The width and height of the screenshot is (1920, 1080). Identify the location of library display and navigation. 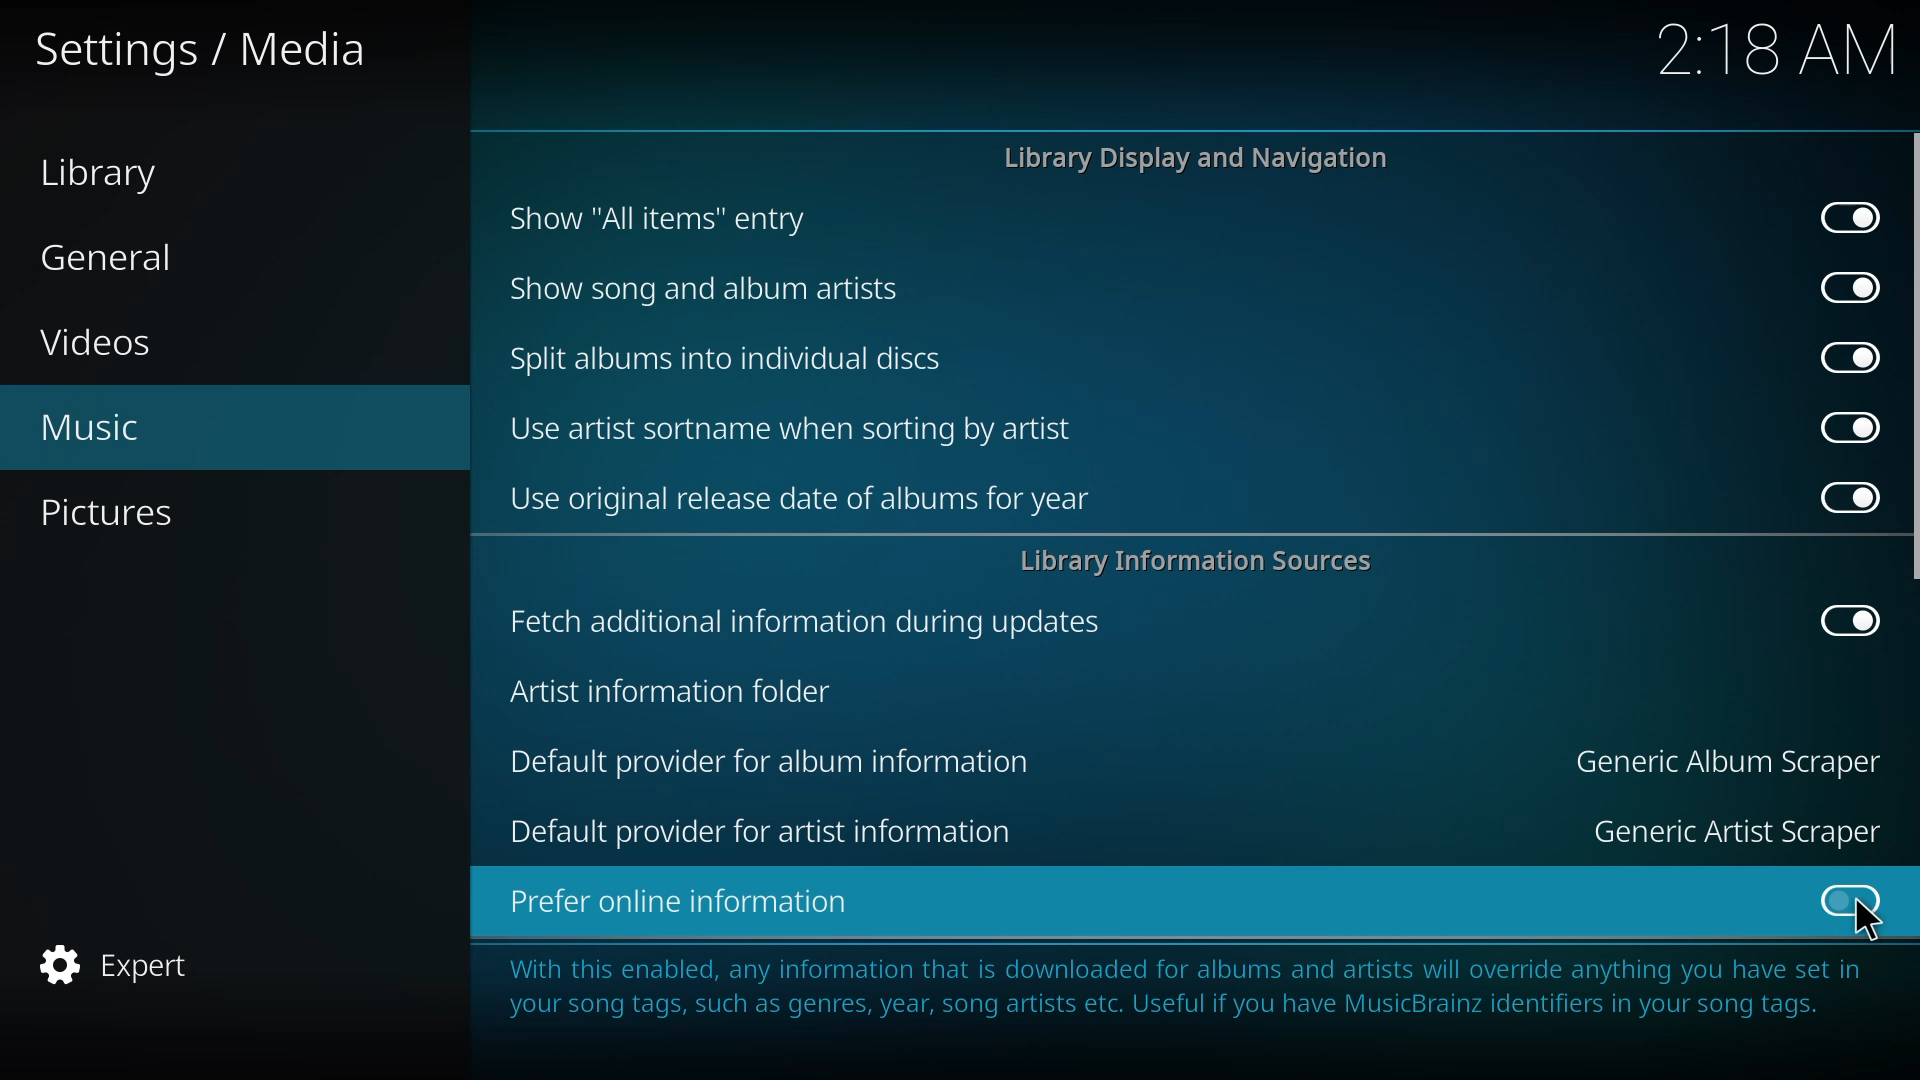
(1195, 158).